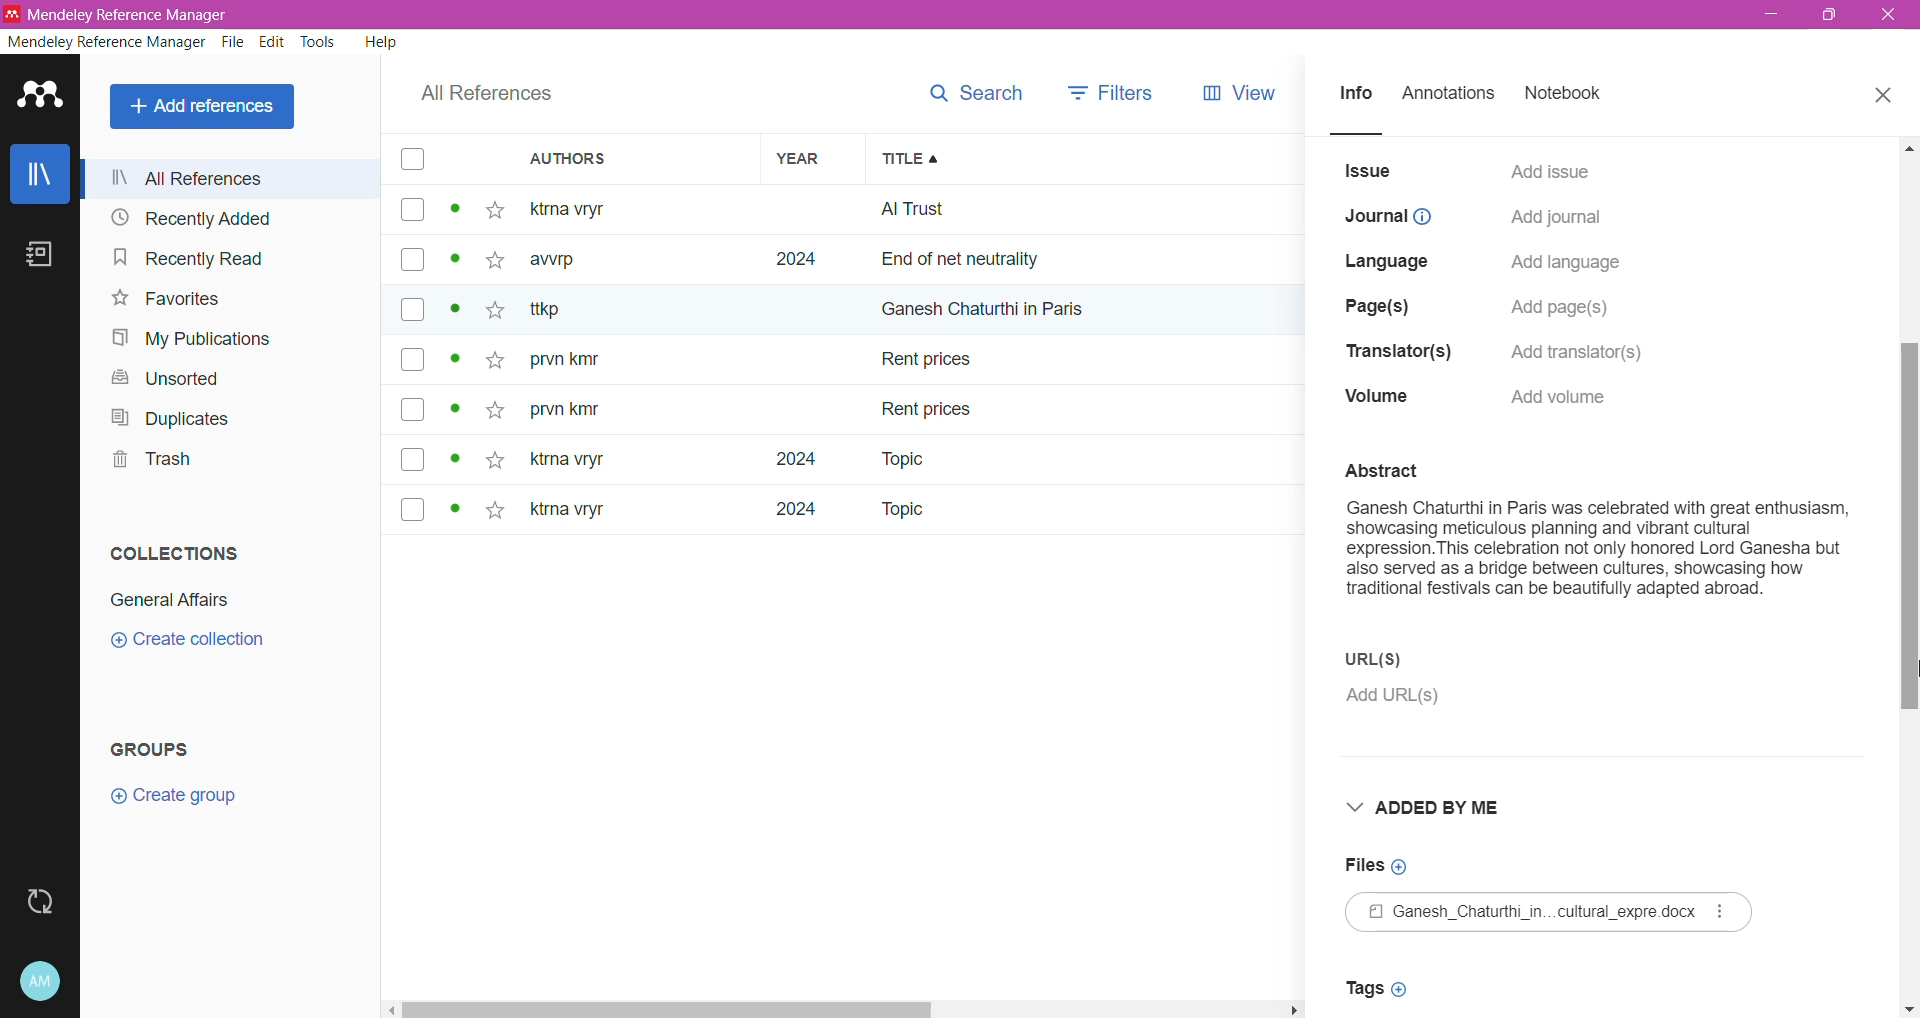 The image size is (1920, 1018). What do you see at coordinates (640, 160) in the screenshot?
I see `Authors` at bounding box center [640, 160].